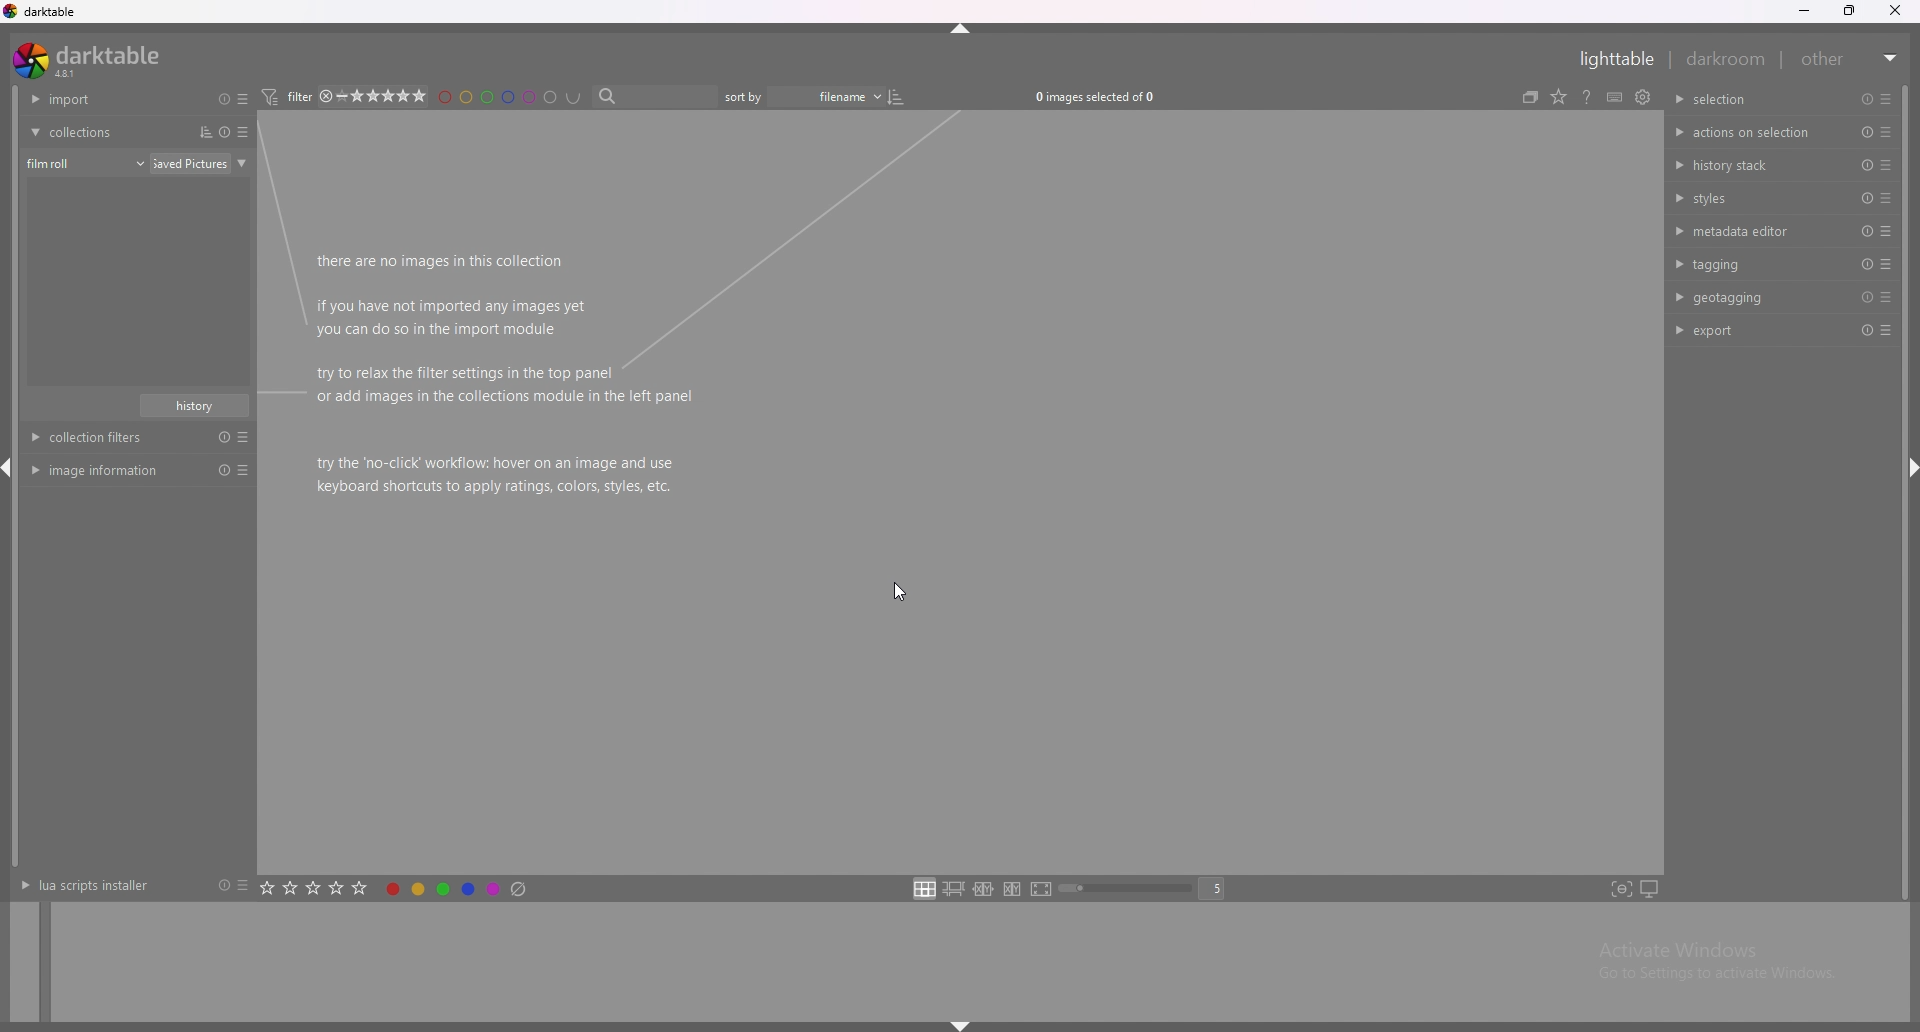  What do you see at coordinates (750, 97) in the screenshot?
I see `sort bar` at bounding box center [750, 97].